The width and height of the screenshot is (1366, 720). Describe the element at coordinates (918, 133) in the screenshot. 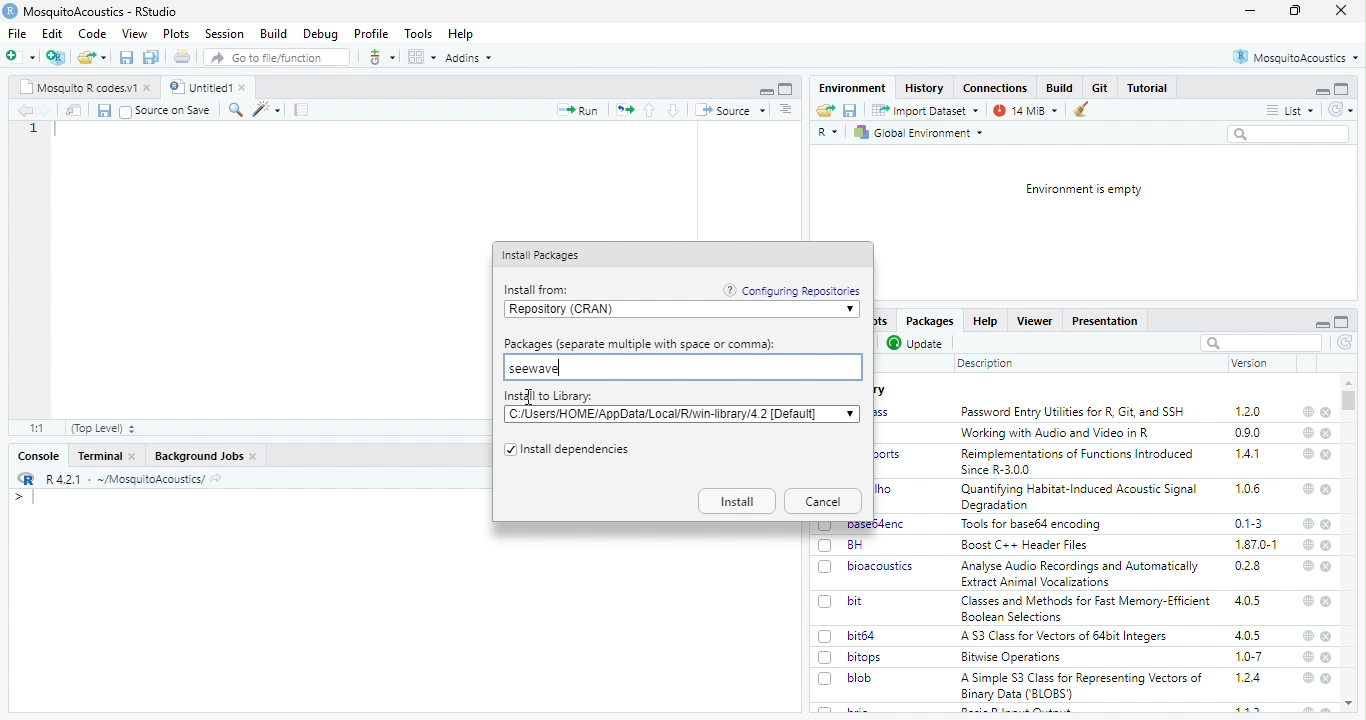

I see `Global Environment` at that location.